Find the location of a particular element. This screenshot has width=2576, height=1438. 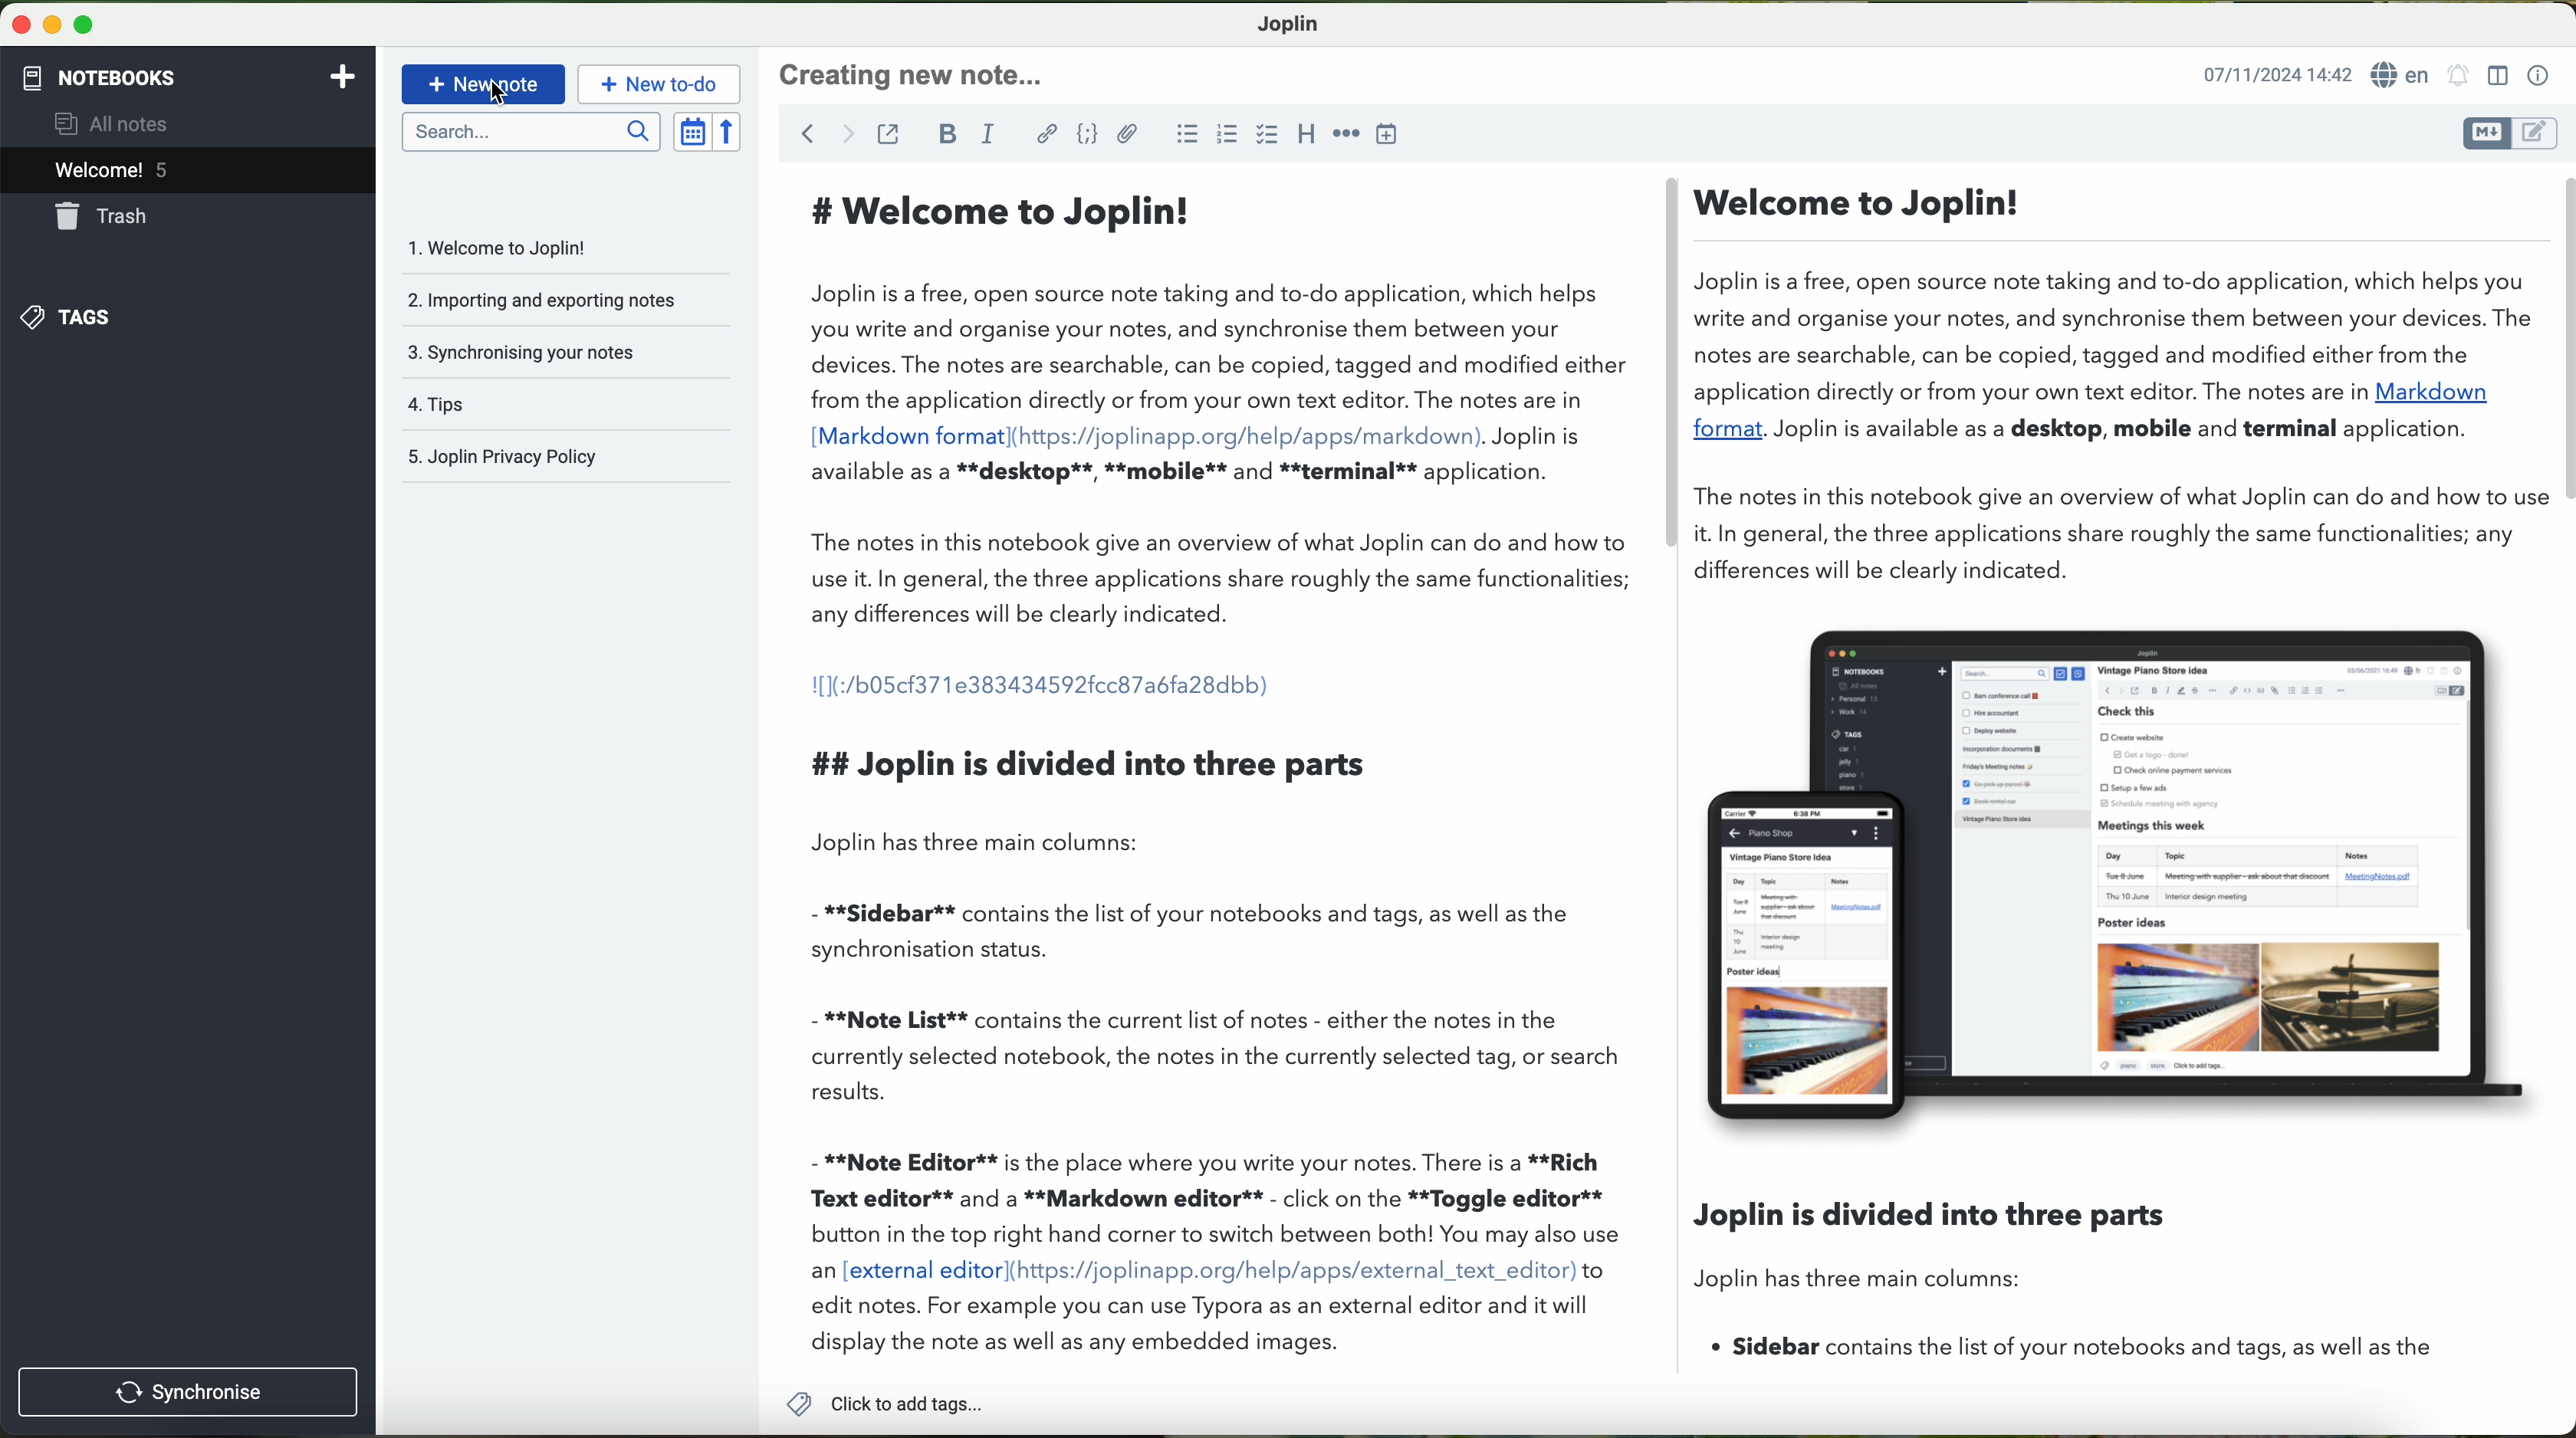

new to-do is located at coordinates (662, 85).